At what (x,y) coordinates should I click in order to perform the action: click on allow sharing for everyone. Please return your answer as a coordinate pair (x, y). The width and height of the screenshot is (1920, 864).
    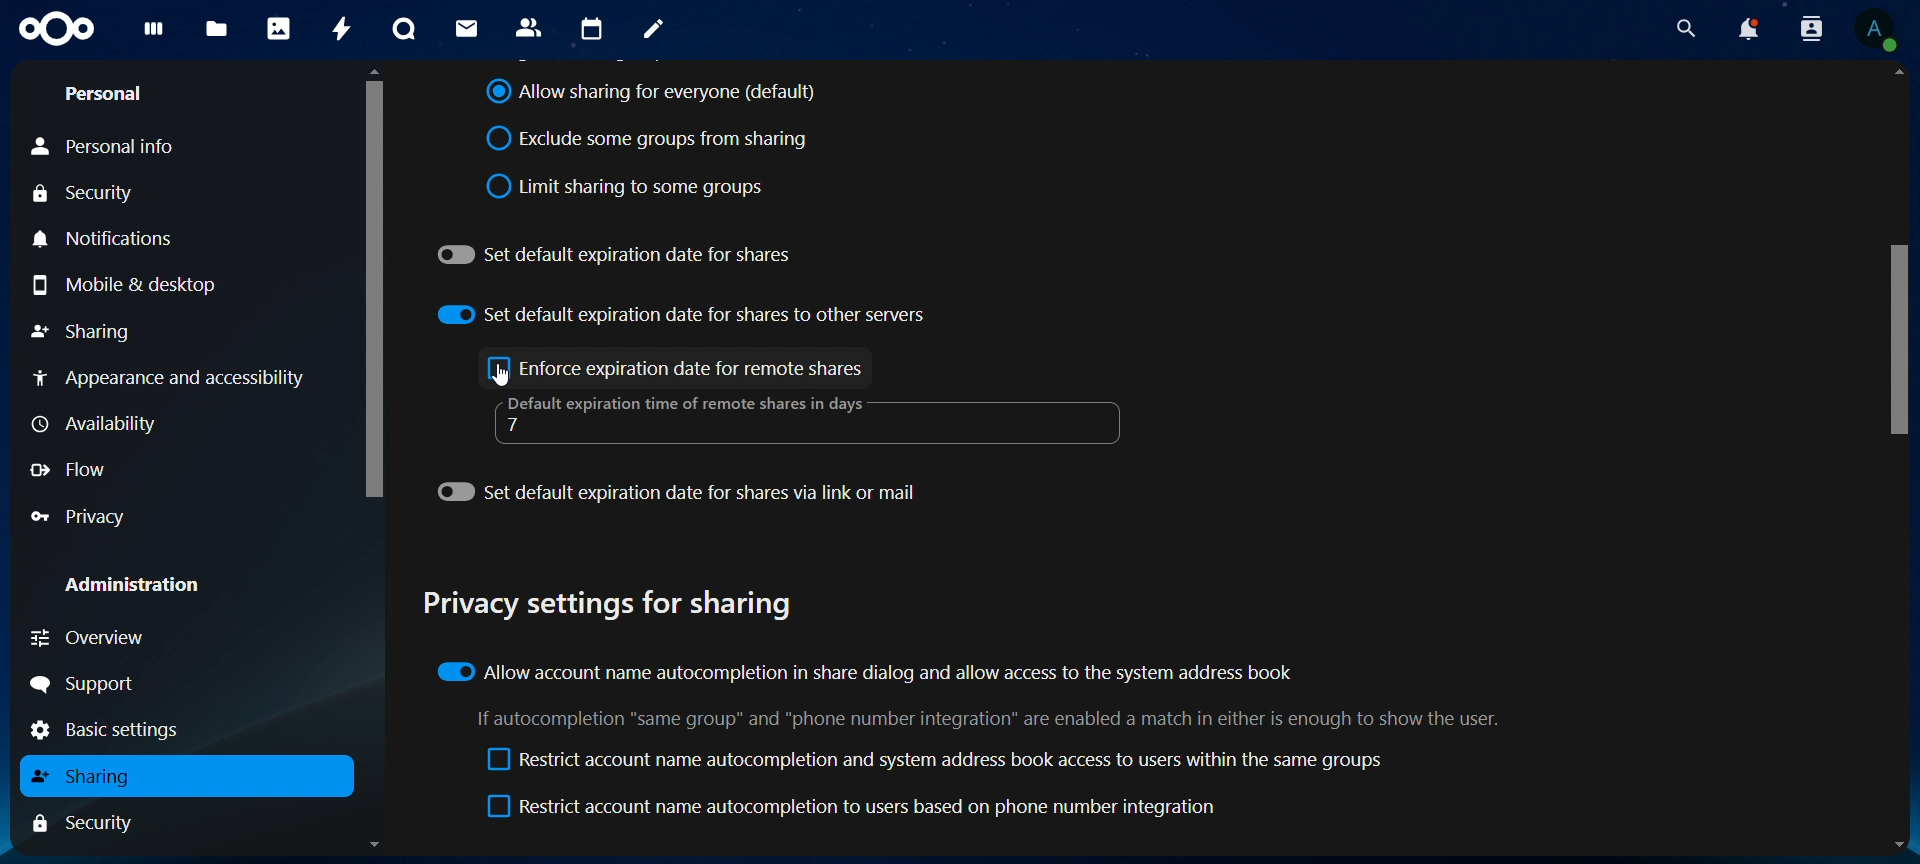
    Looking at the image, I should click on (652, 94).